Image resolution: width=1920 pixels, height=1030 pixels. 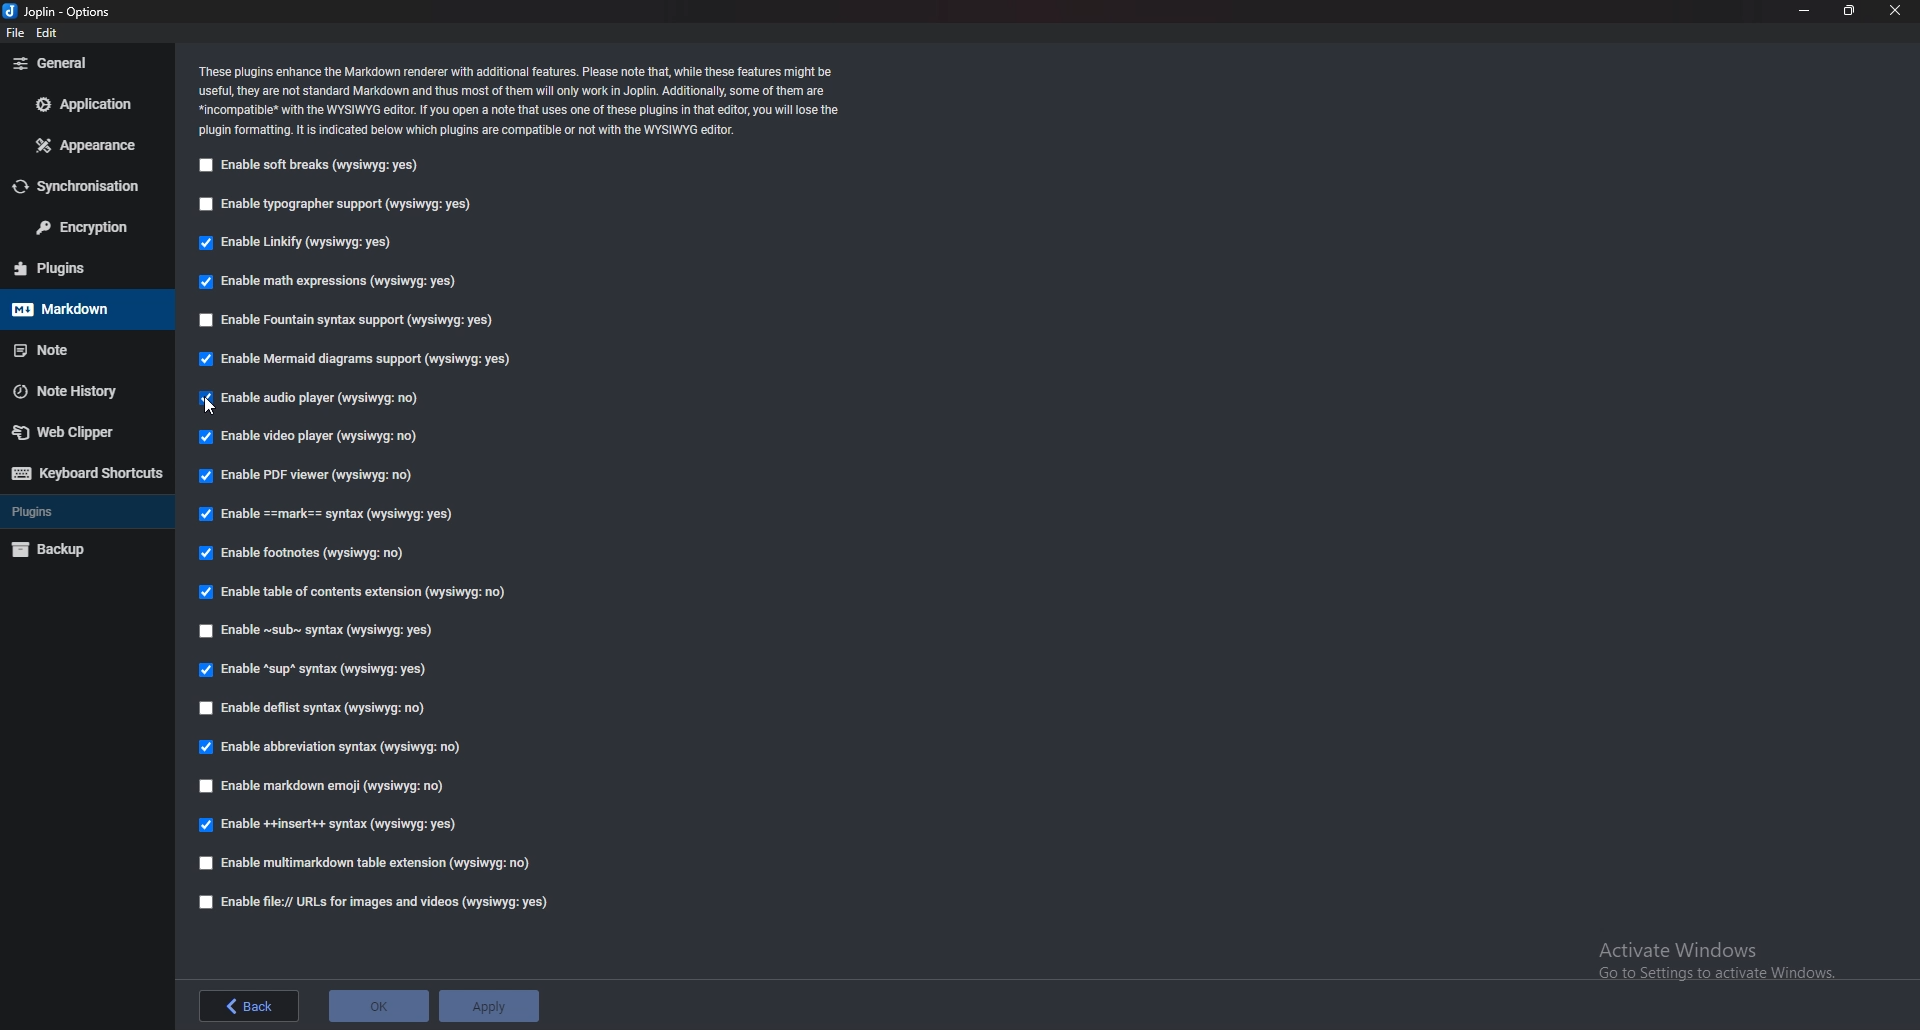 What do you see at coordinates (75, 62) in the screenshot?
I see `General` at bounding box center [75, 62].